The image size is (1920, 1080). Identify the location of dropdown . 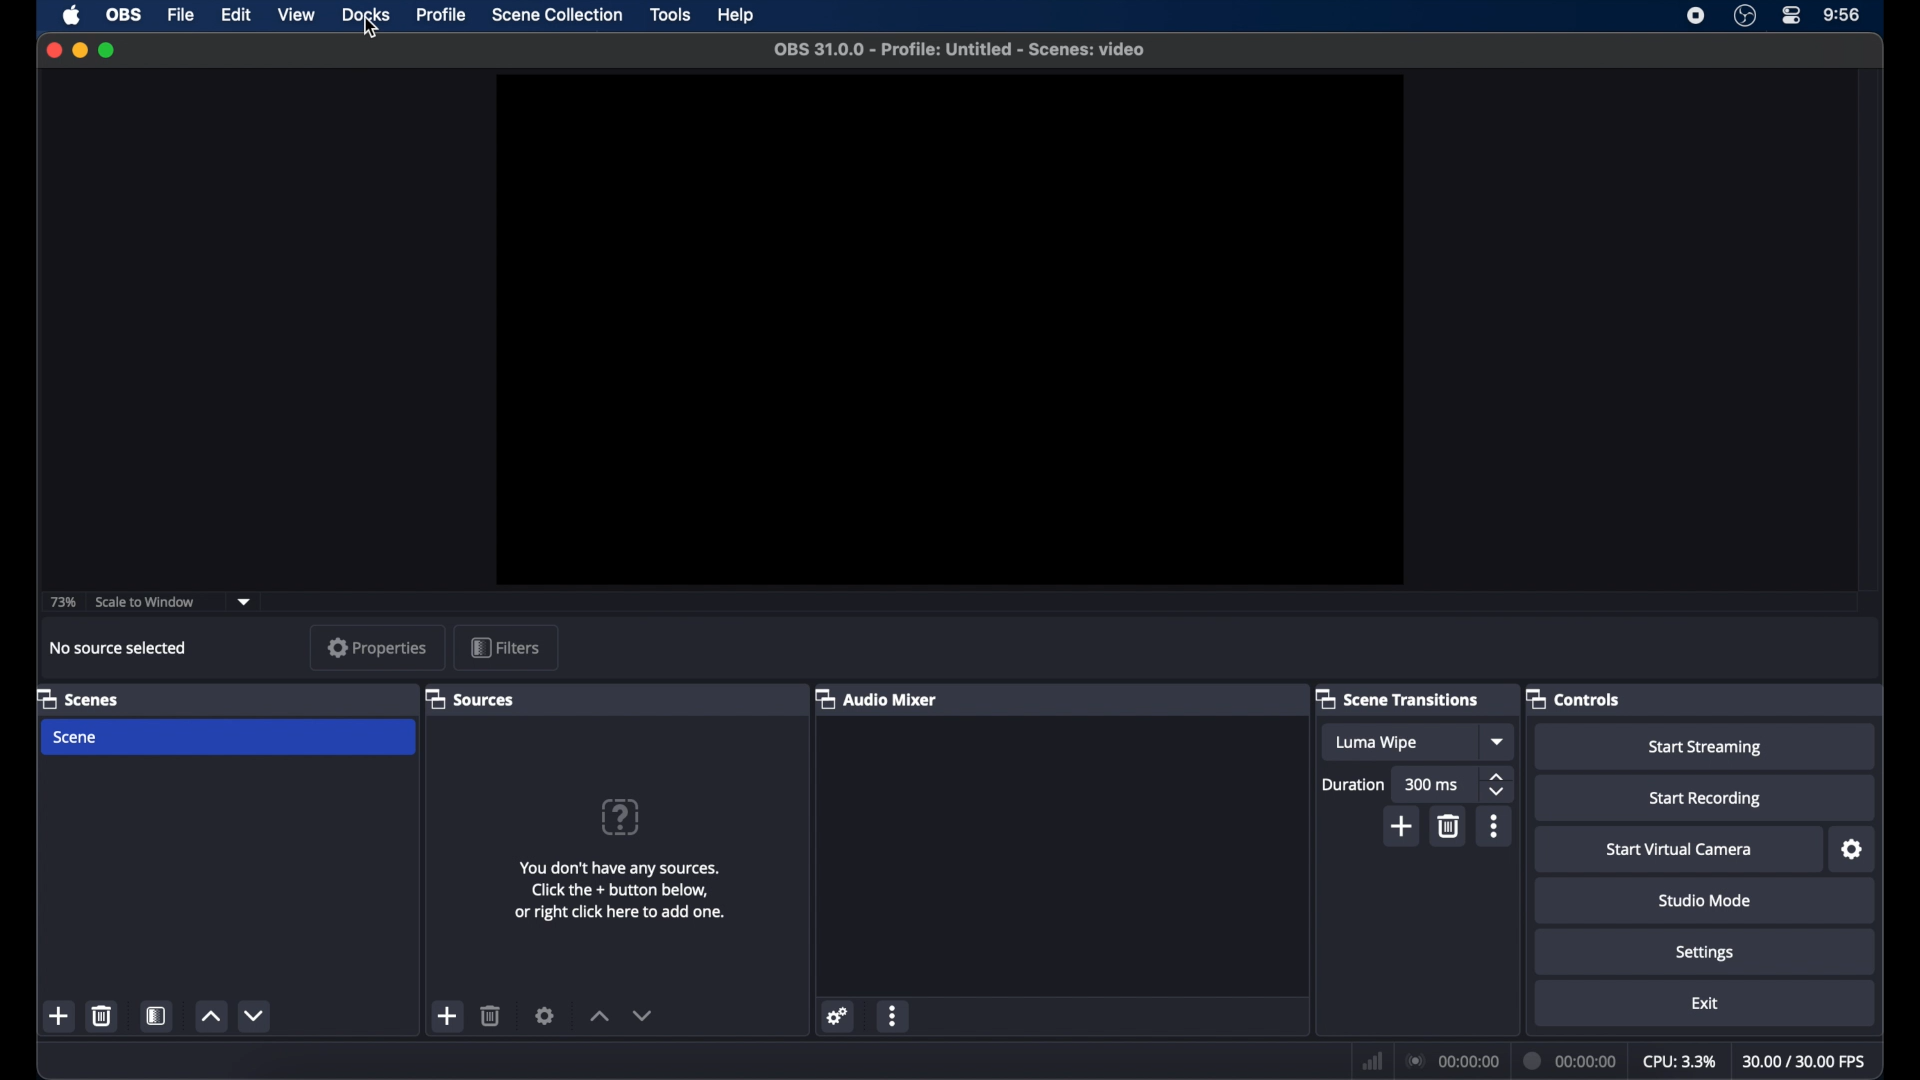
(244, 601).